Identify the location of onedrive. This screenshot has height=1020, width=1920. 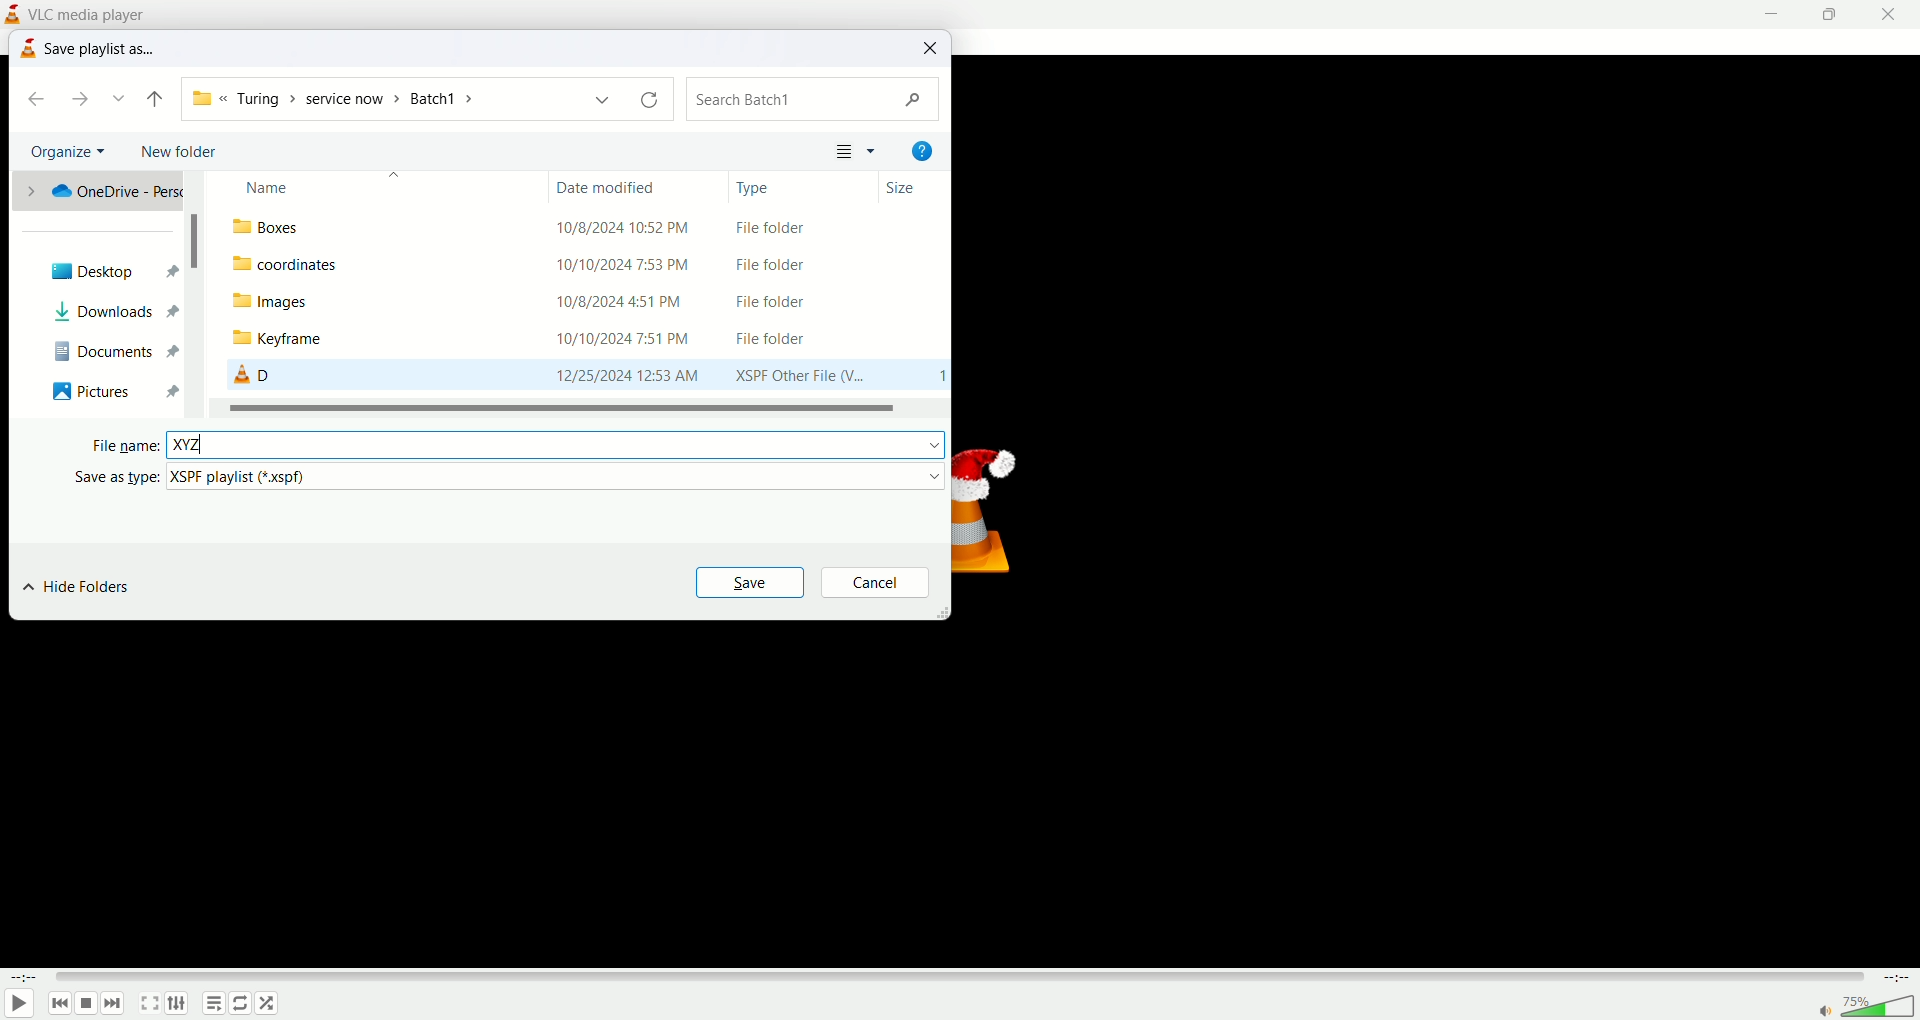
(99, 189).